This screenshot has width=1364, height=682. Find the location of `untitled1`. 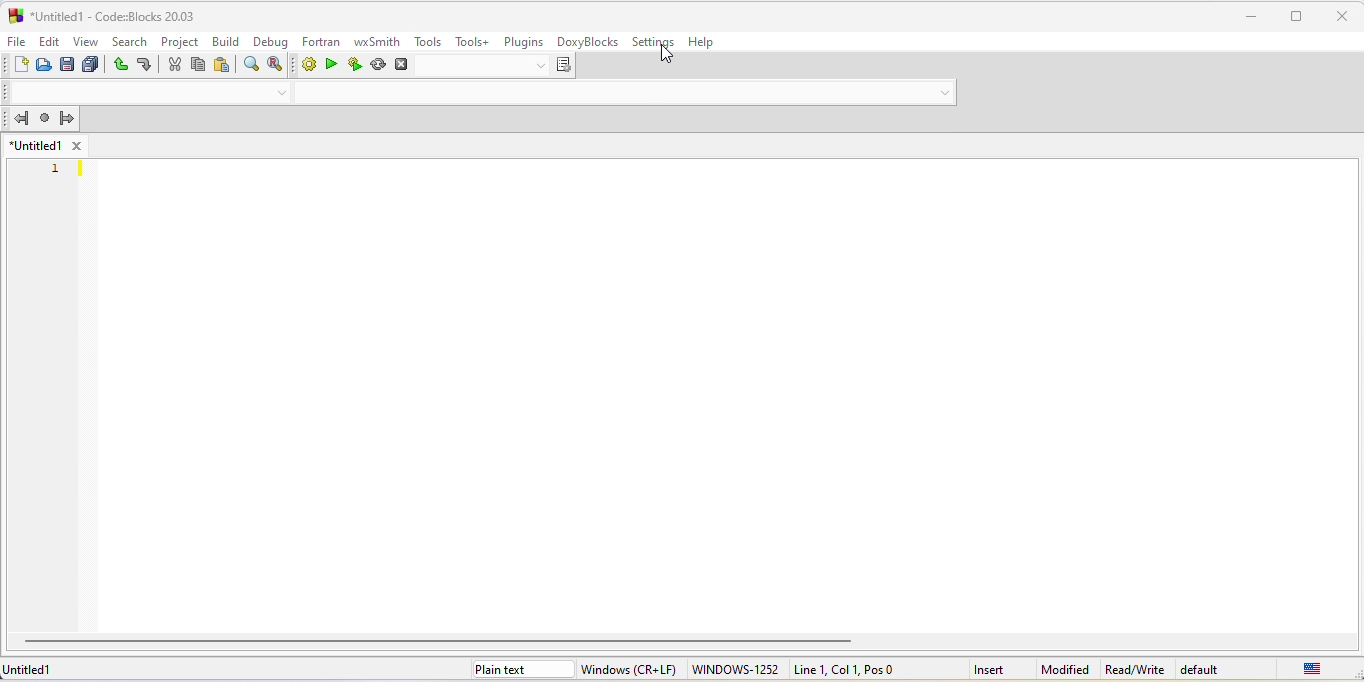

untitled1 is located at coordinates (32, 669).